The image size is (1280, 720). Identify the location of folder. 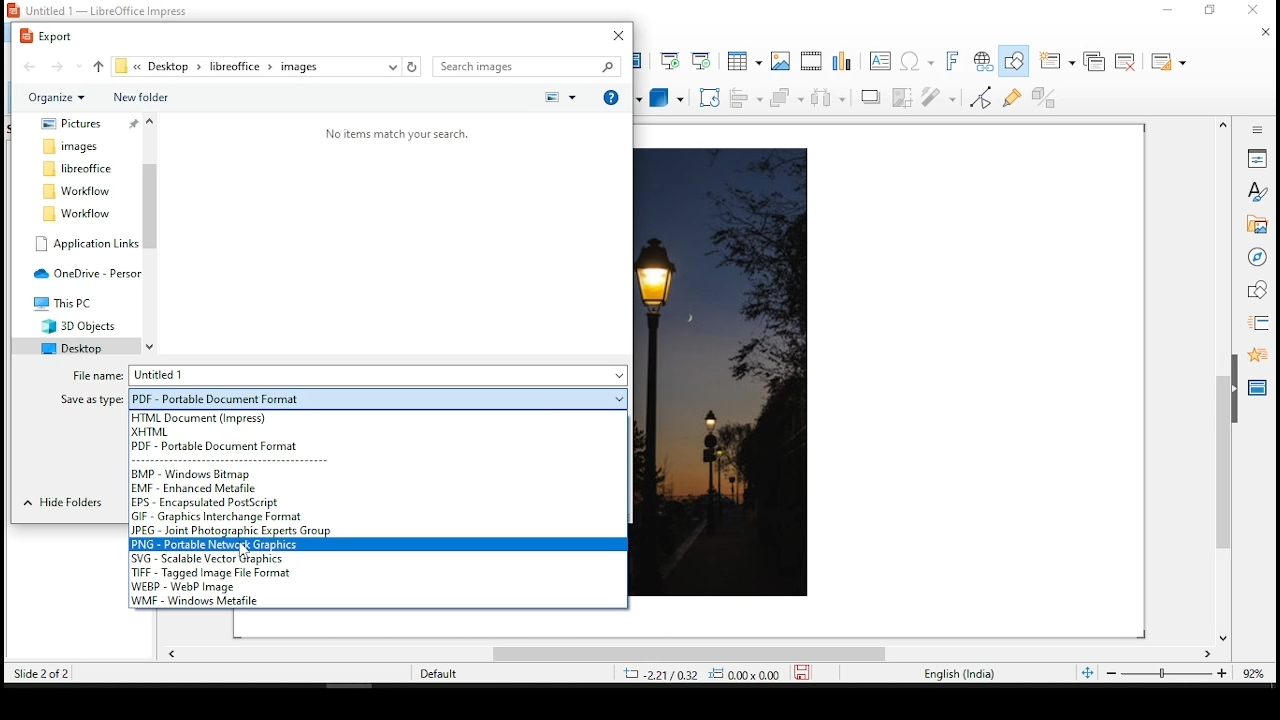
(86, 243).